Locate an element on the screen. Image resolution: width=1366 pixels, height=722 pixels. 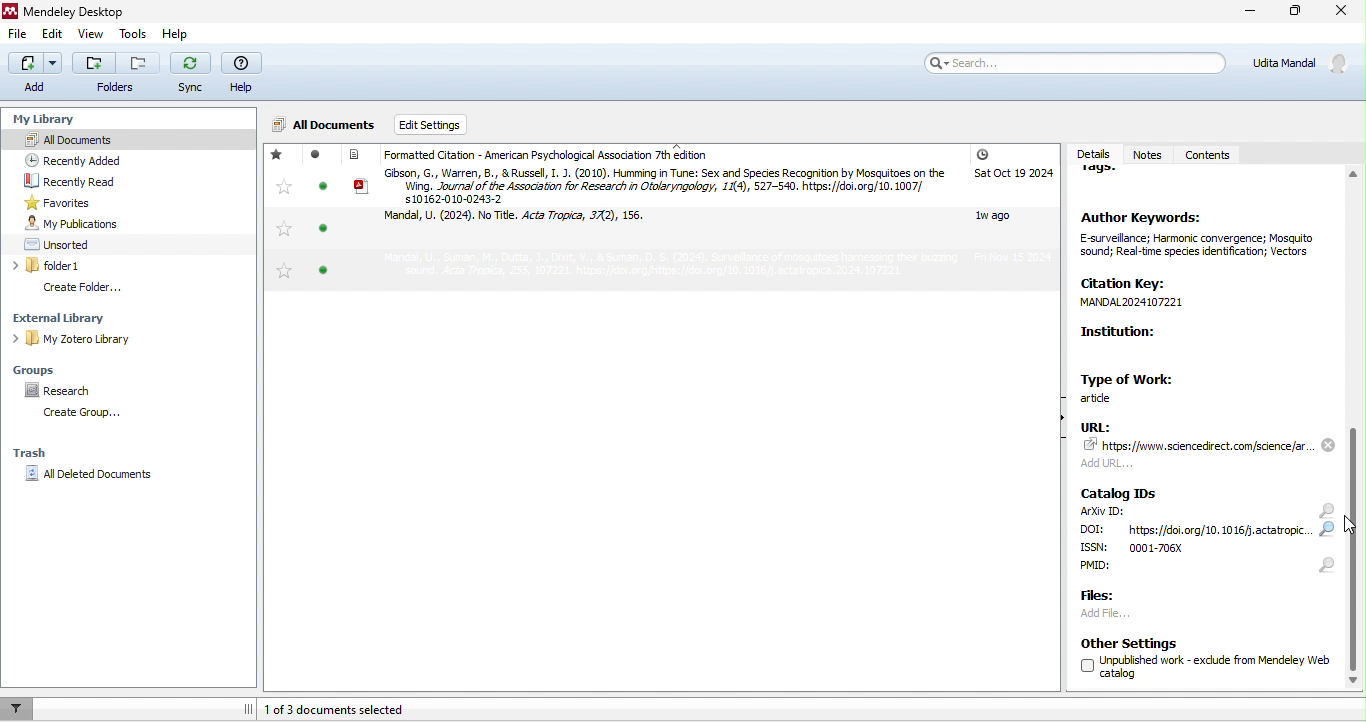
show/hide is located at coordinates (1060, 428).